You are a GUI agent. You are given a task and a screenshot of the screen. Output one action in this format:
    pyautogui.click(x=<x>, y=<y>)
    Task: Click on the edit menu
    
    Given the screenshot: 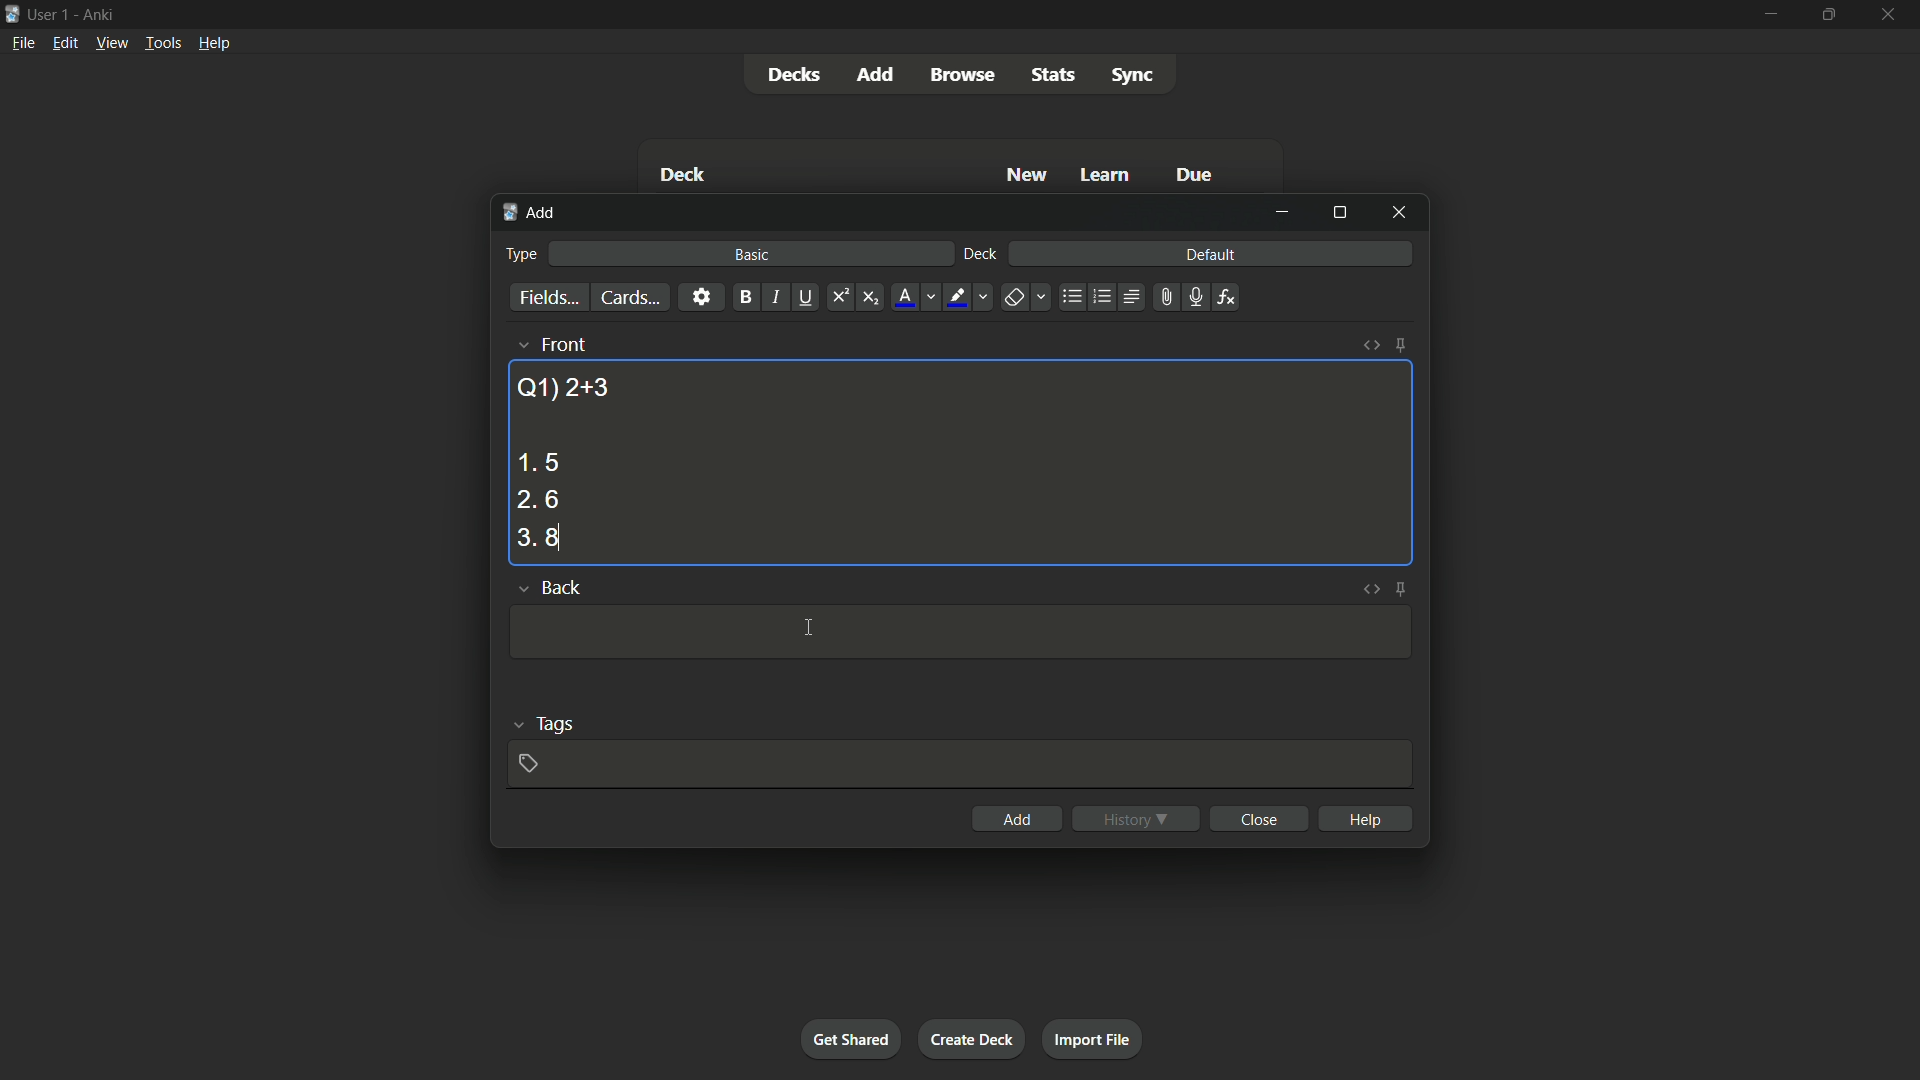 What is the action you would take?
    pyautogui.click(x=66, y=42)
    